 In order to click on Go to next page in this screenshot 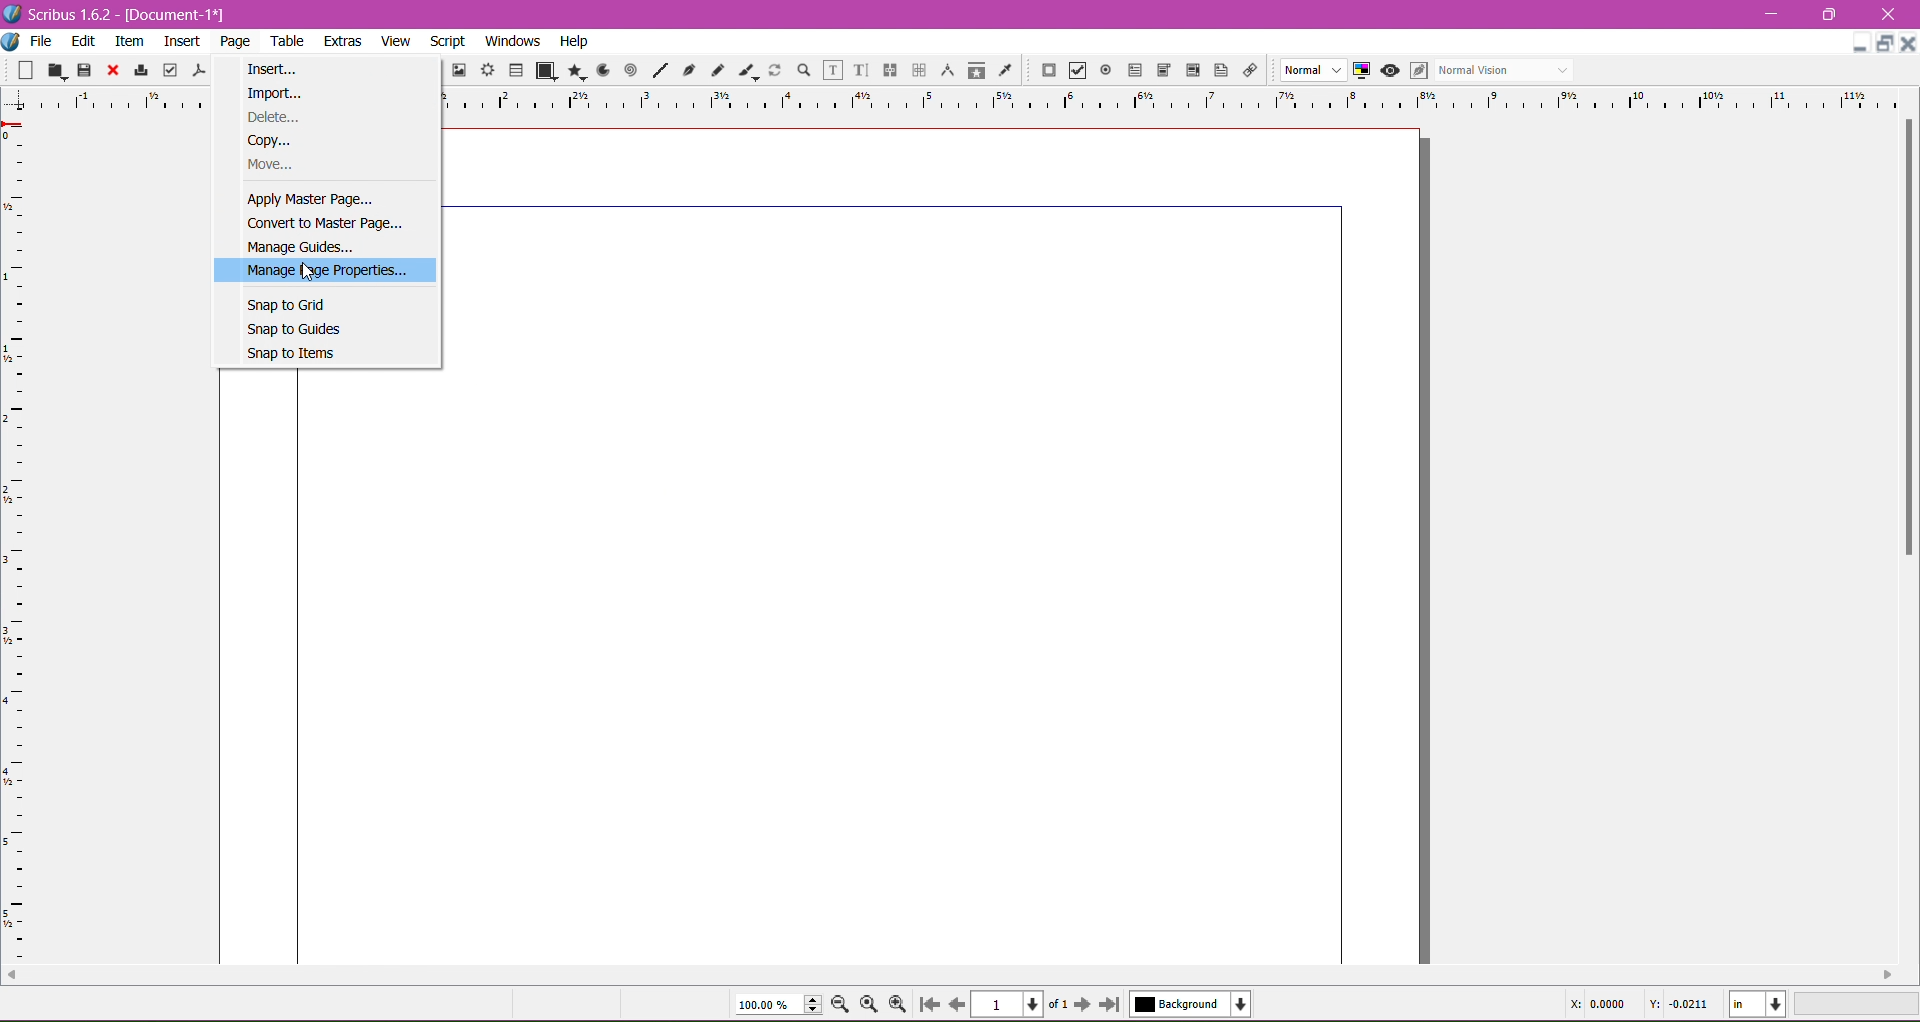, I will do `click(1082, 1005)`.